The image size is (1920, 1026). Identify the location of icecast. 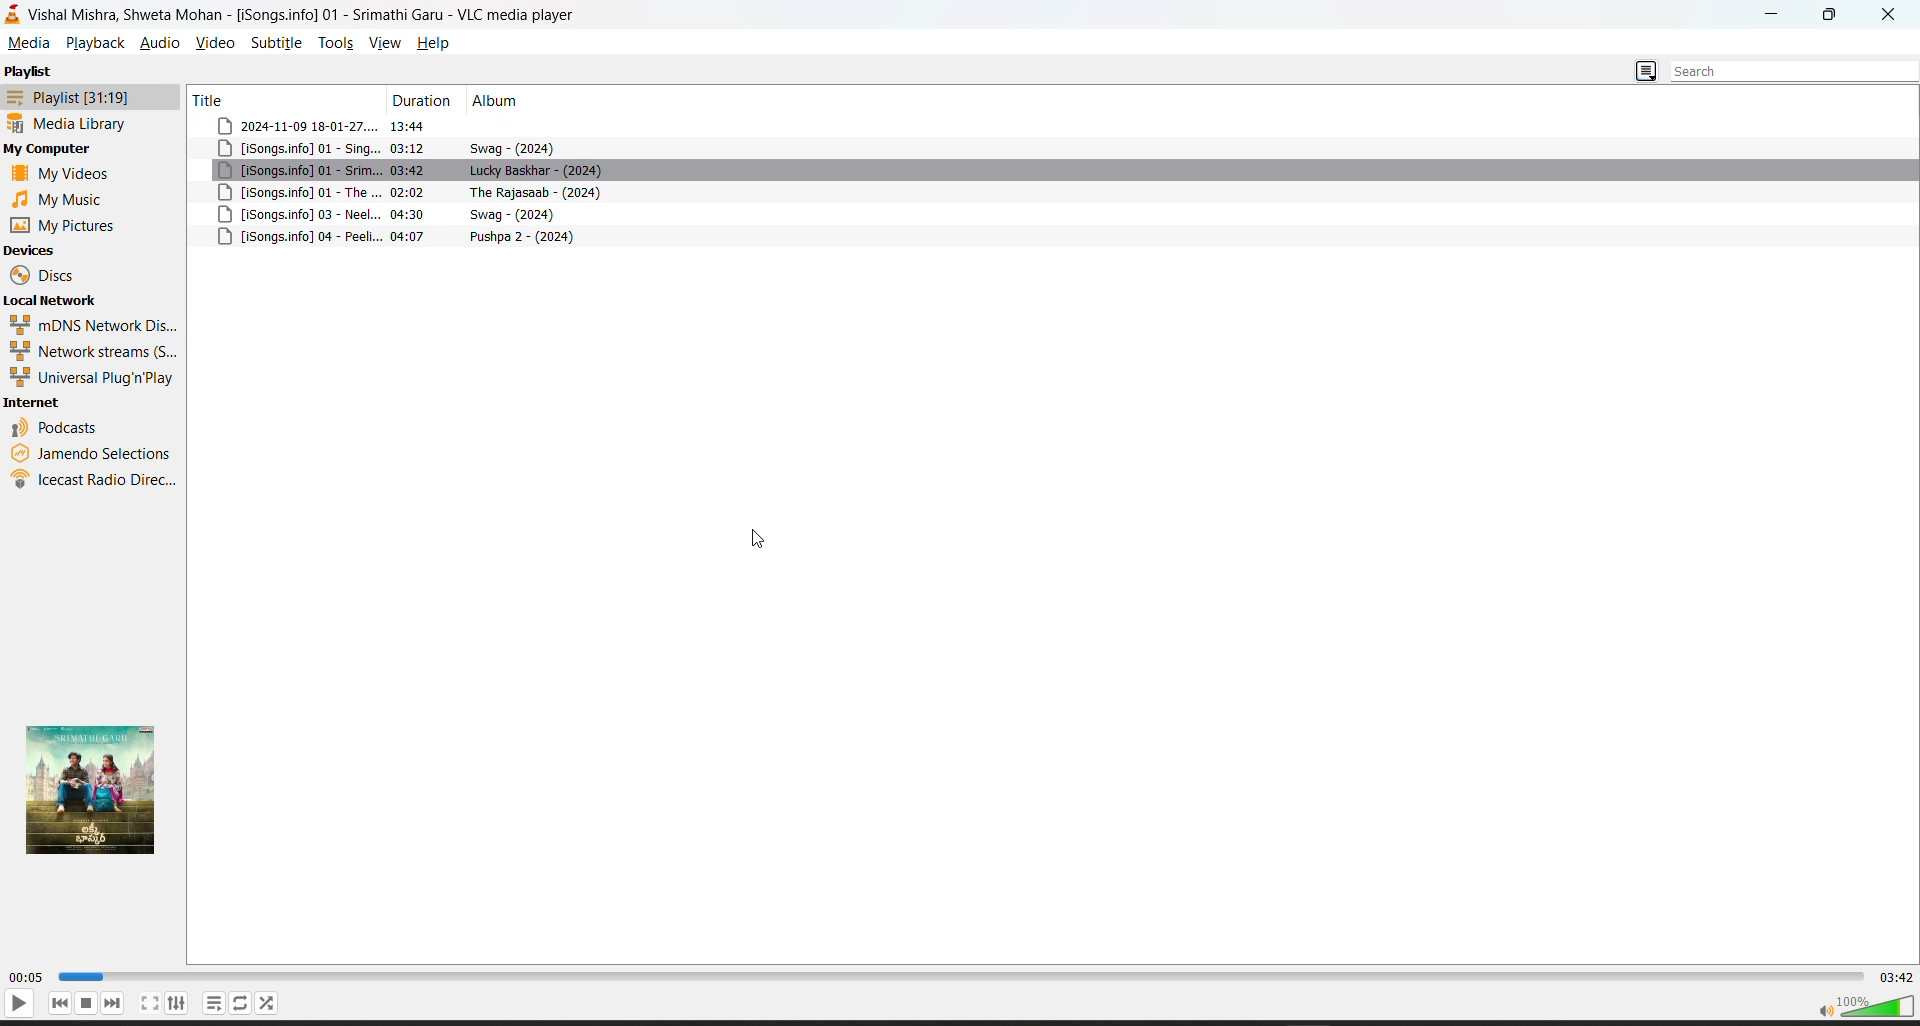
(94, 482).